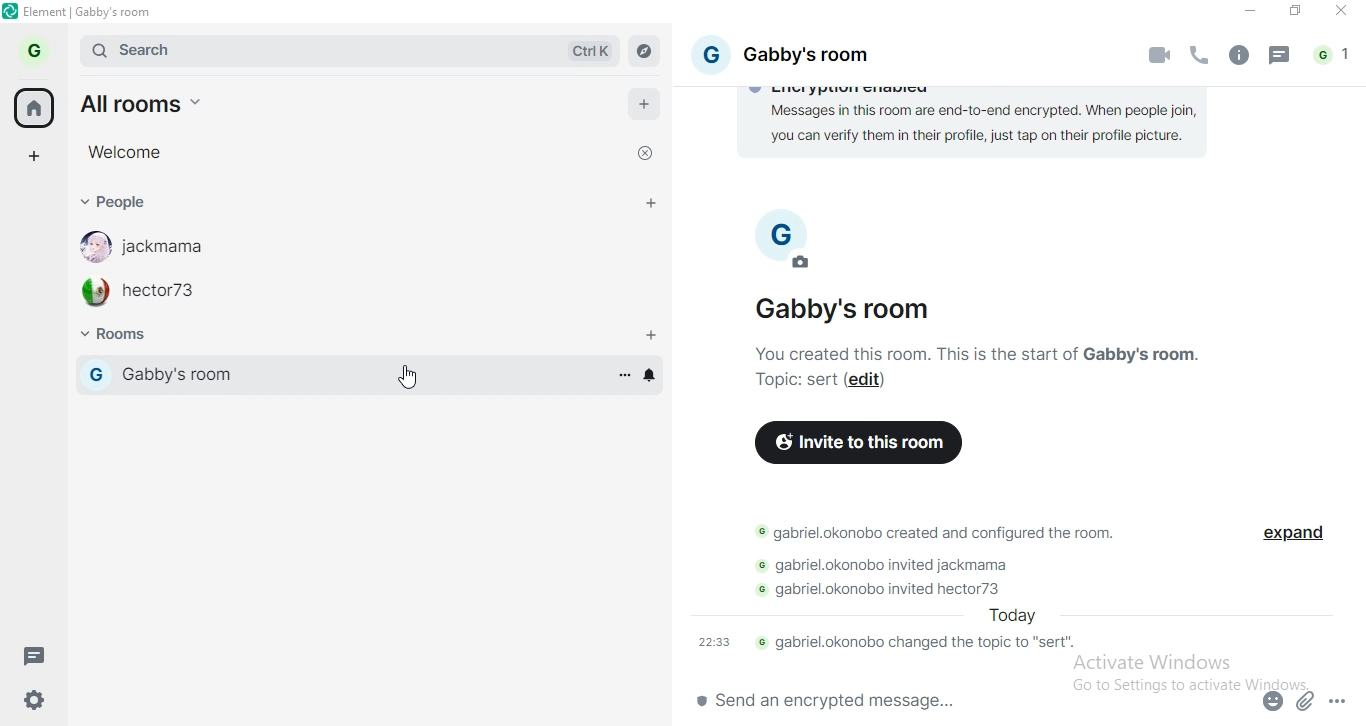  What do you see at coordinates (33, 154) in the screenshot?
I see `add spaces` at bounding box center [33, 154].